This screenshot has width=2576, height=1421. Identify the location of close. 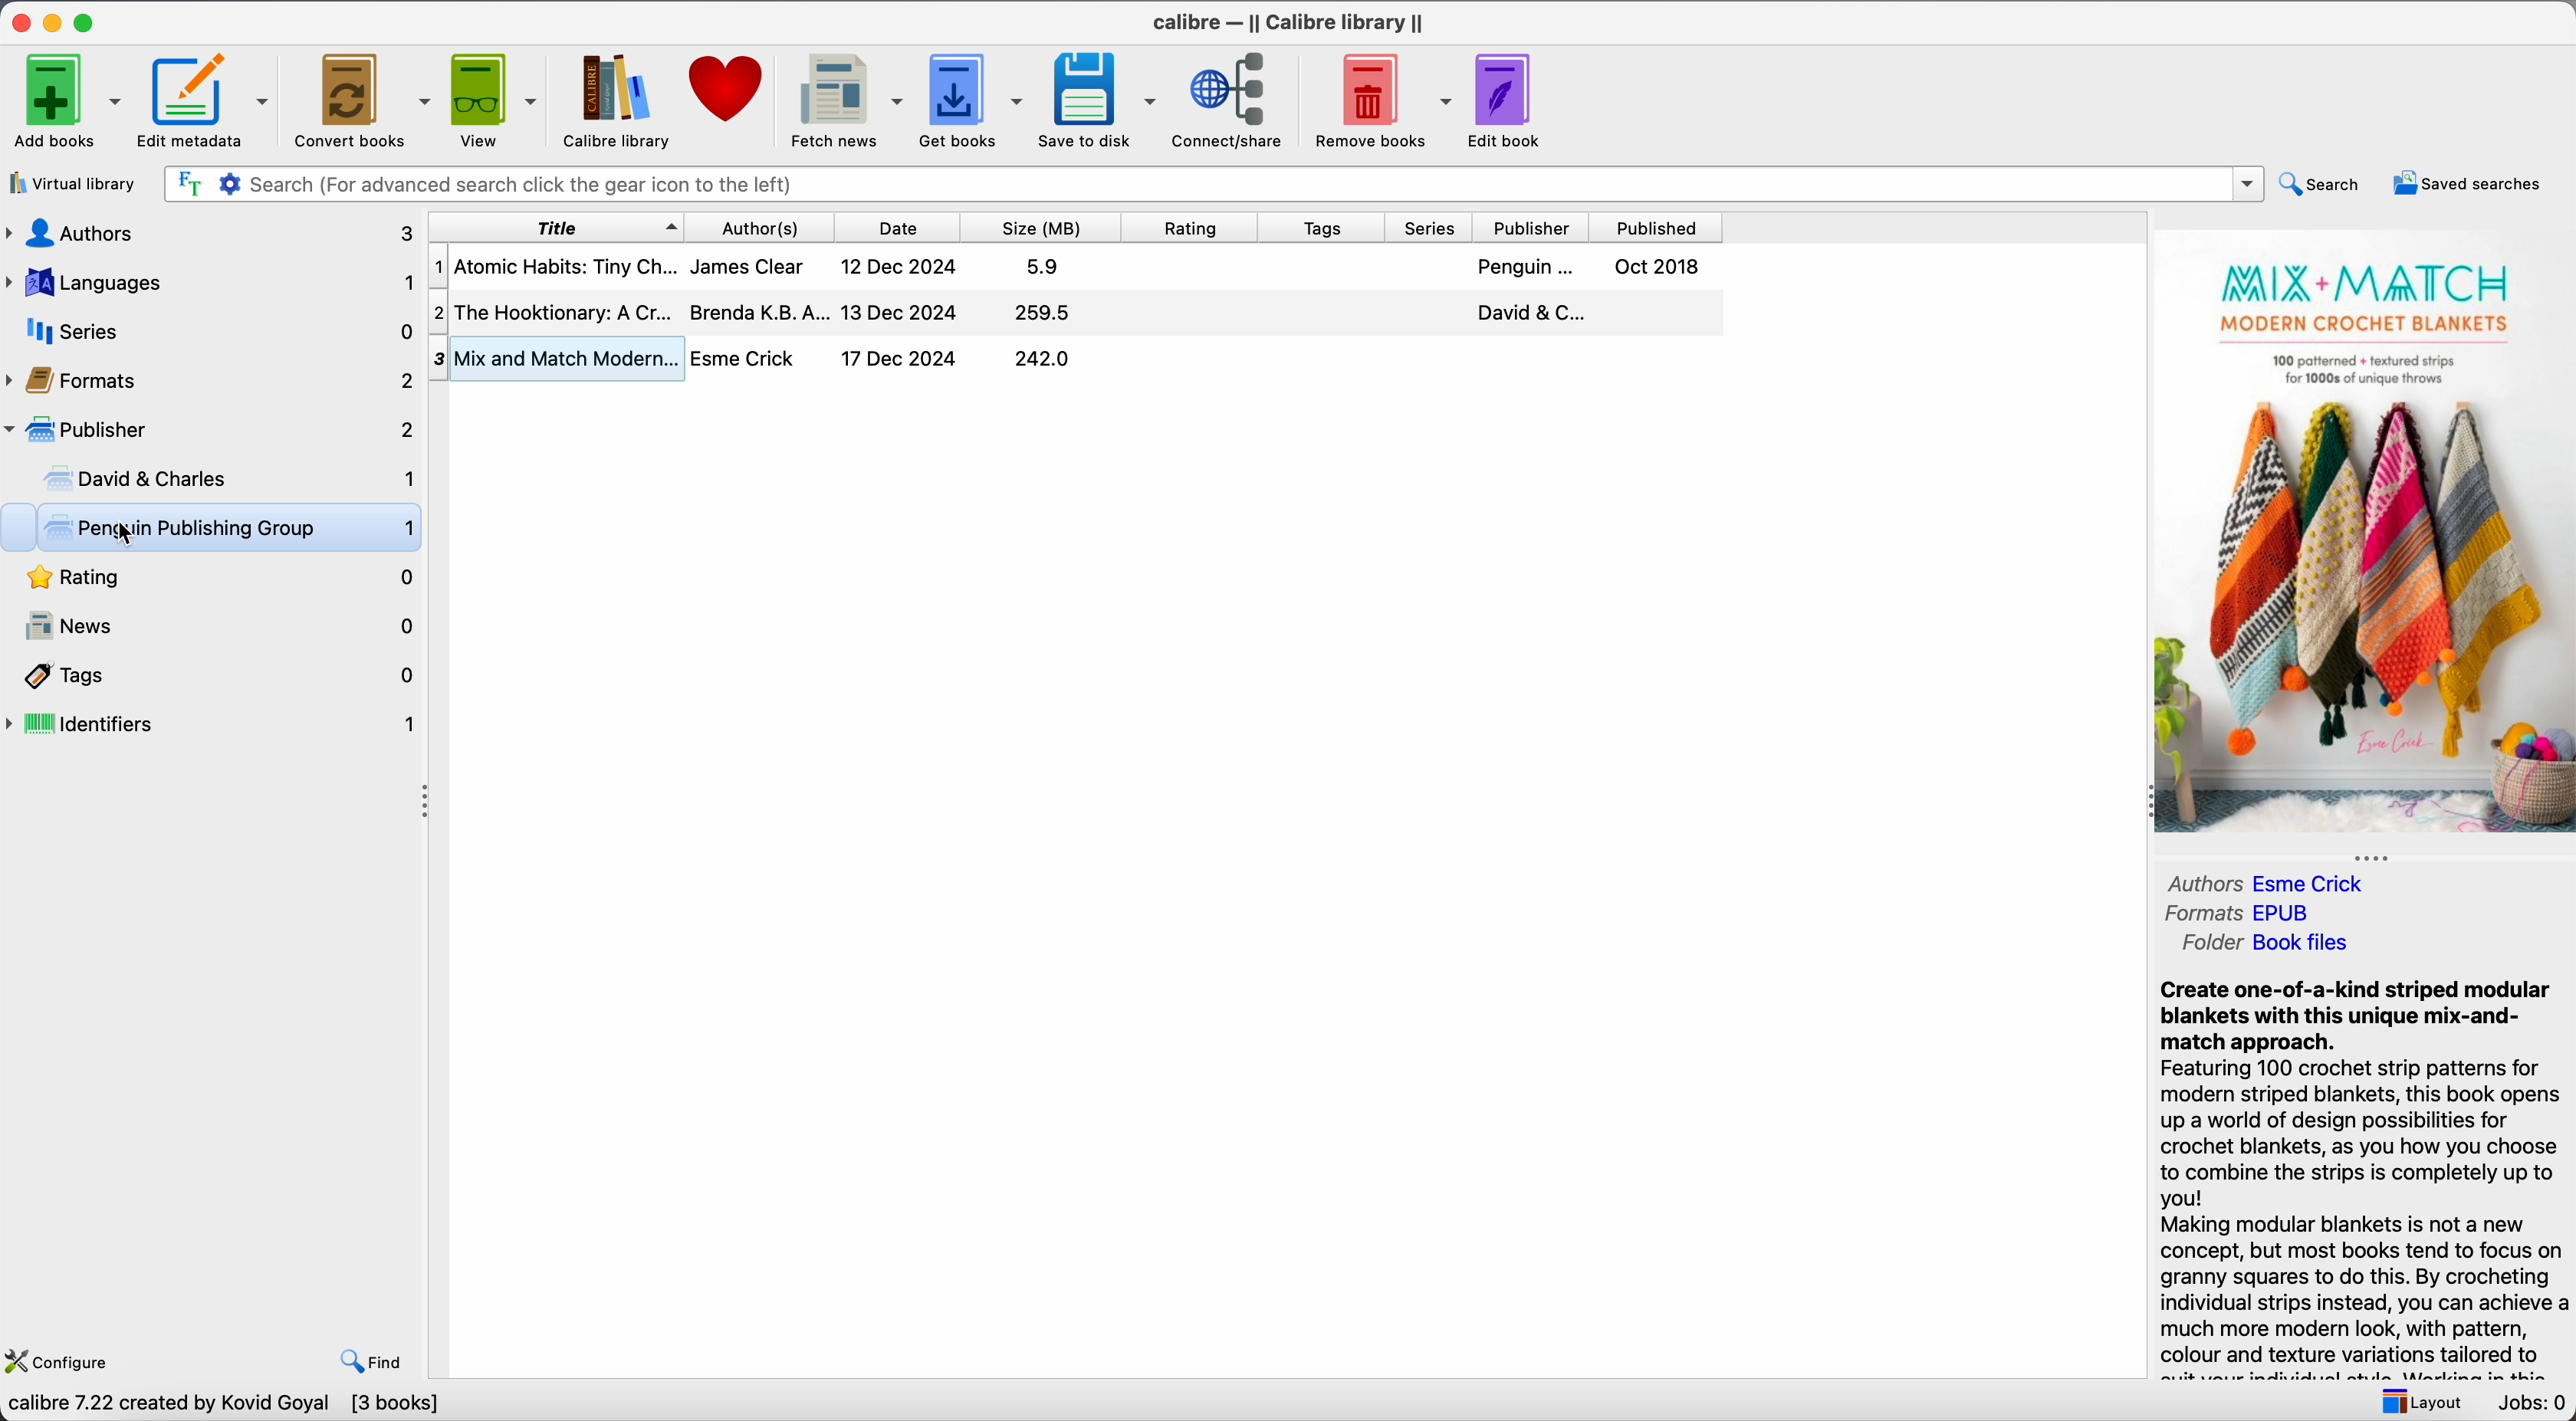
(18, 23).